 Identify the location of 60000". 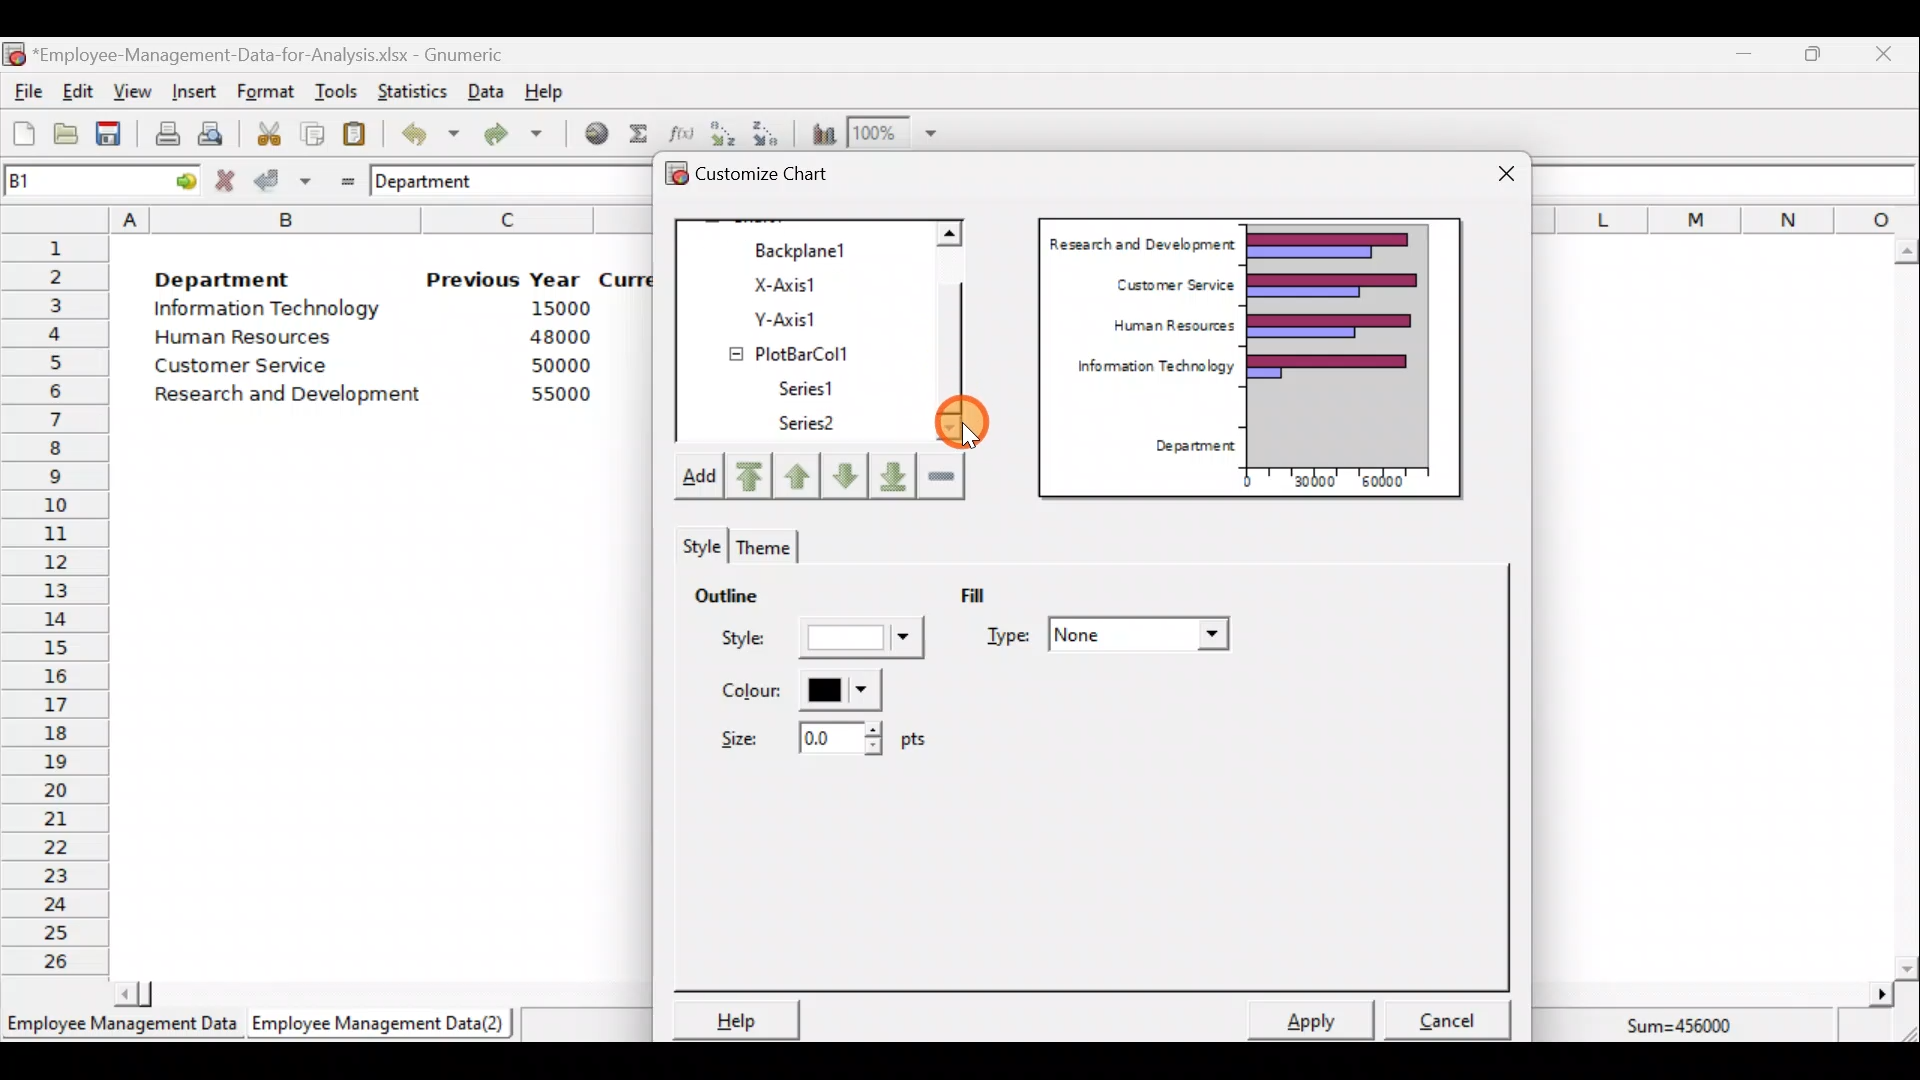
(1394, 484).